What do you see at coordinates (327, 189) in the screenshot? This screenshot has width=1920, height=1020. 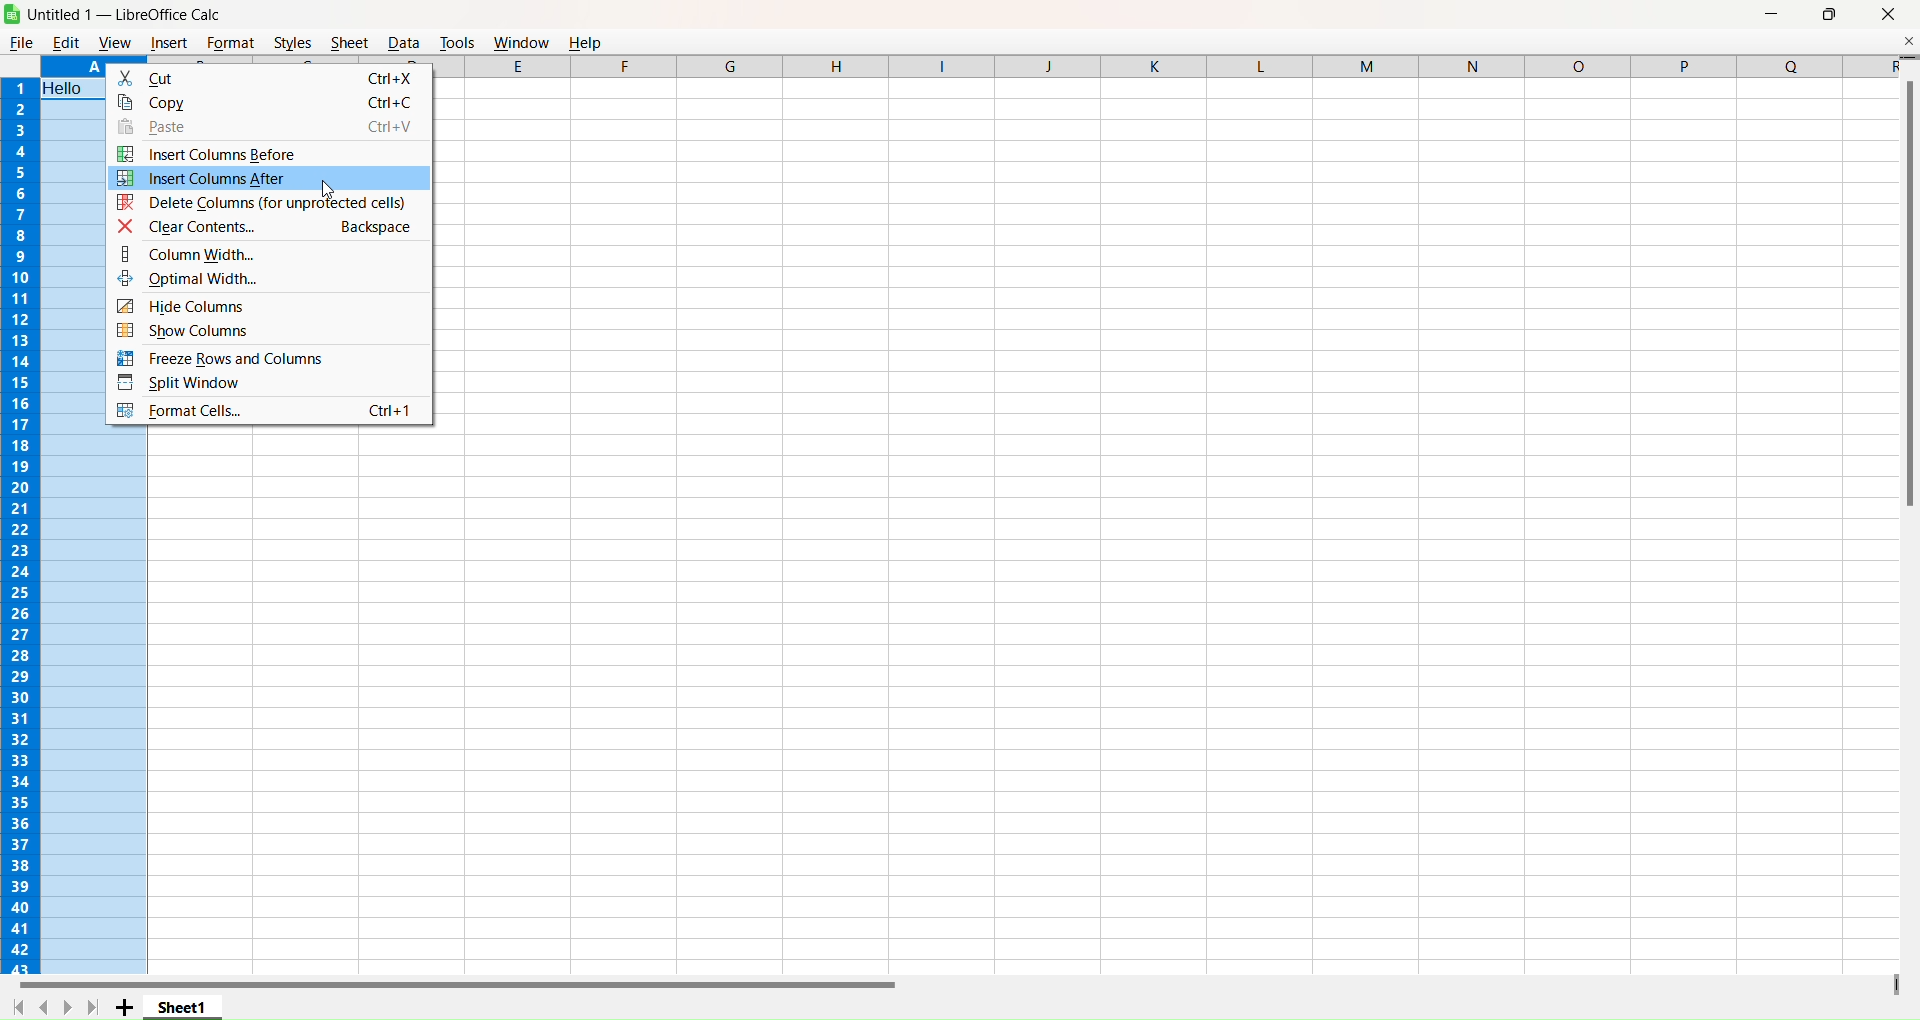 I see `cursor` at bounding box center [327, 189].